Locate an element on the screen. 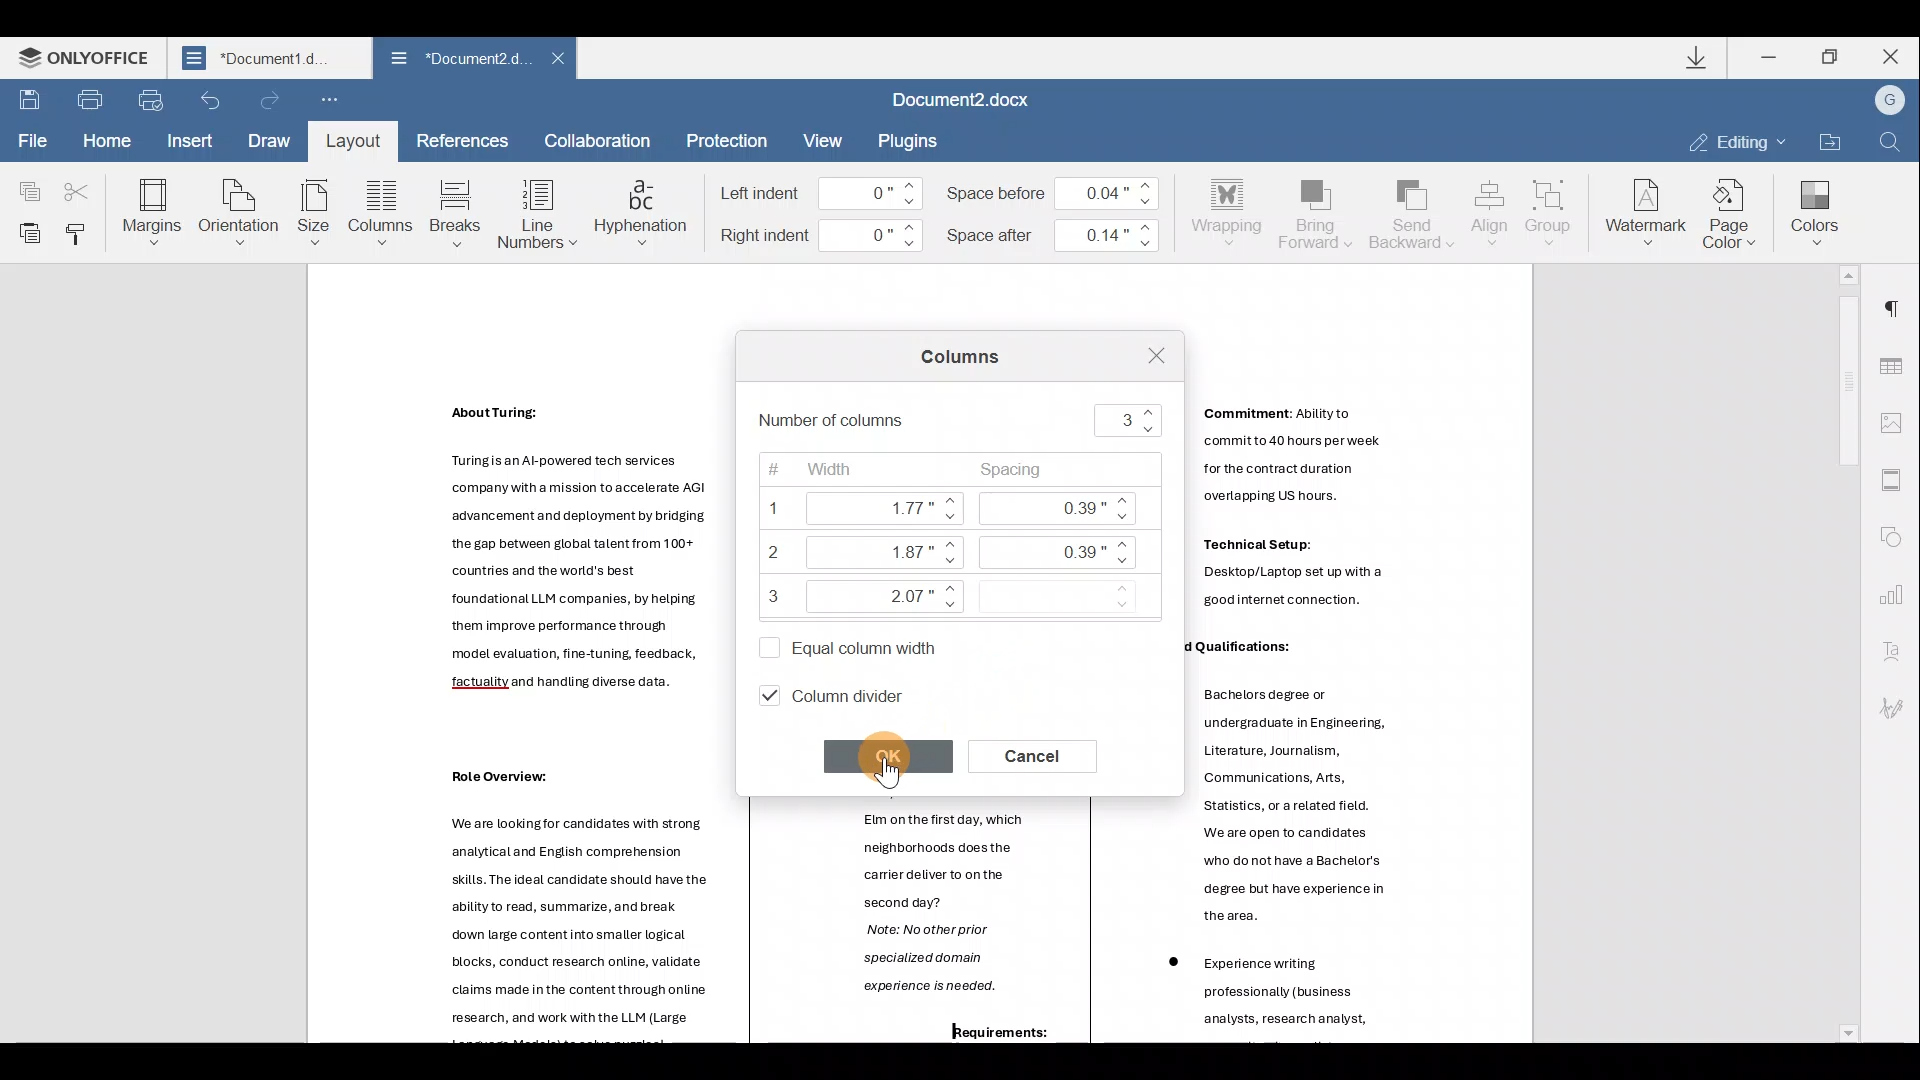  View is located at coordinates (824, 140).